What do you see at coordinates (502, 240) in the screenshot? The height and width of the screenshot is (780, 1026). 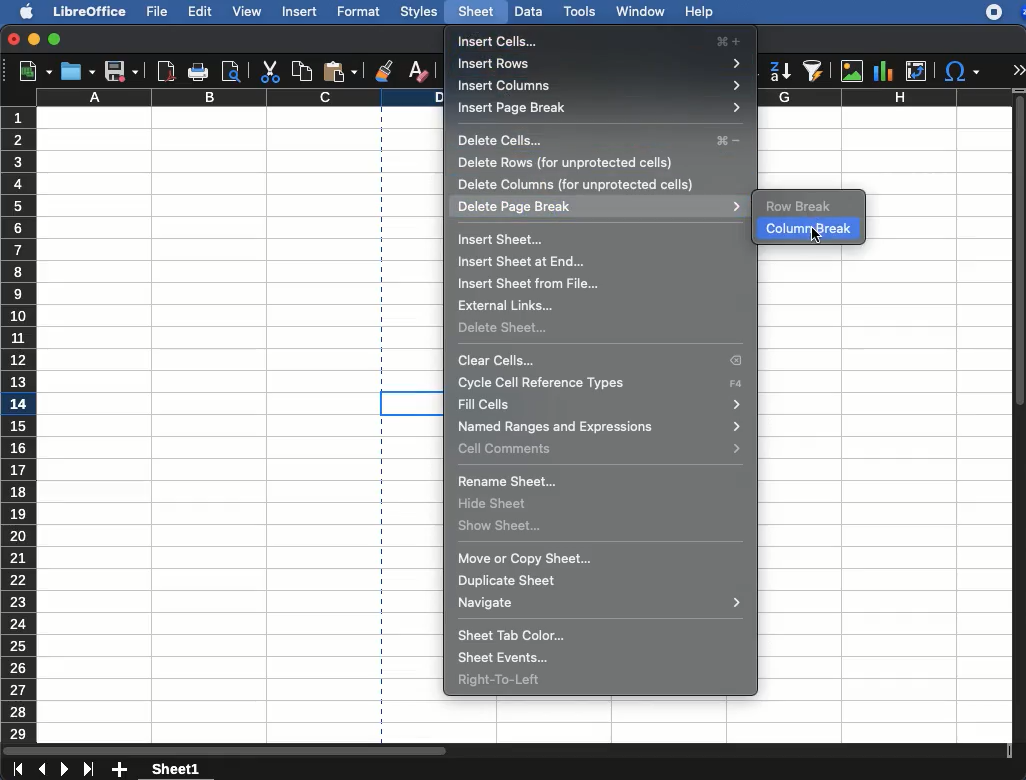 I see `insert sheet` at bounding box center [502, 240].